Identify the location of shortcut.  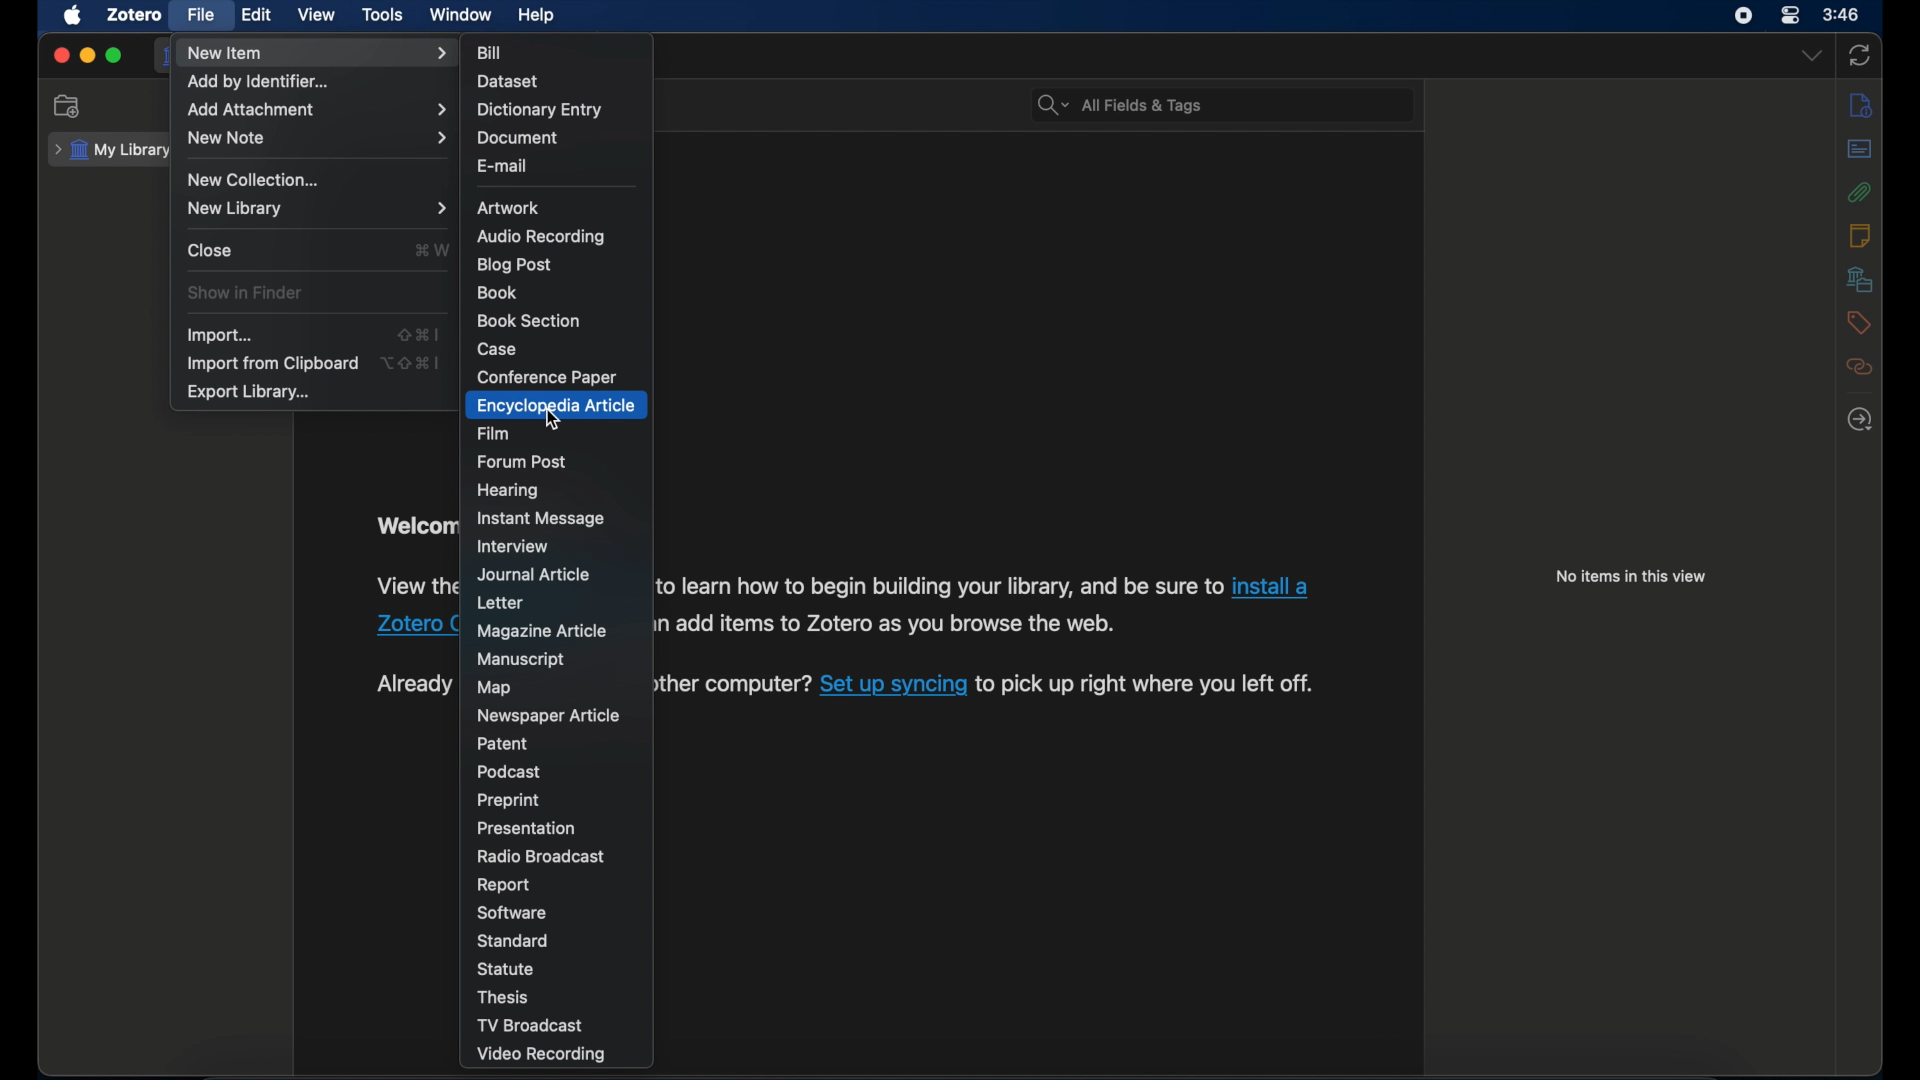
(418, 334).